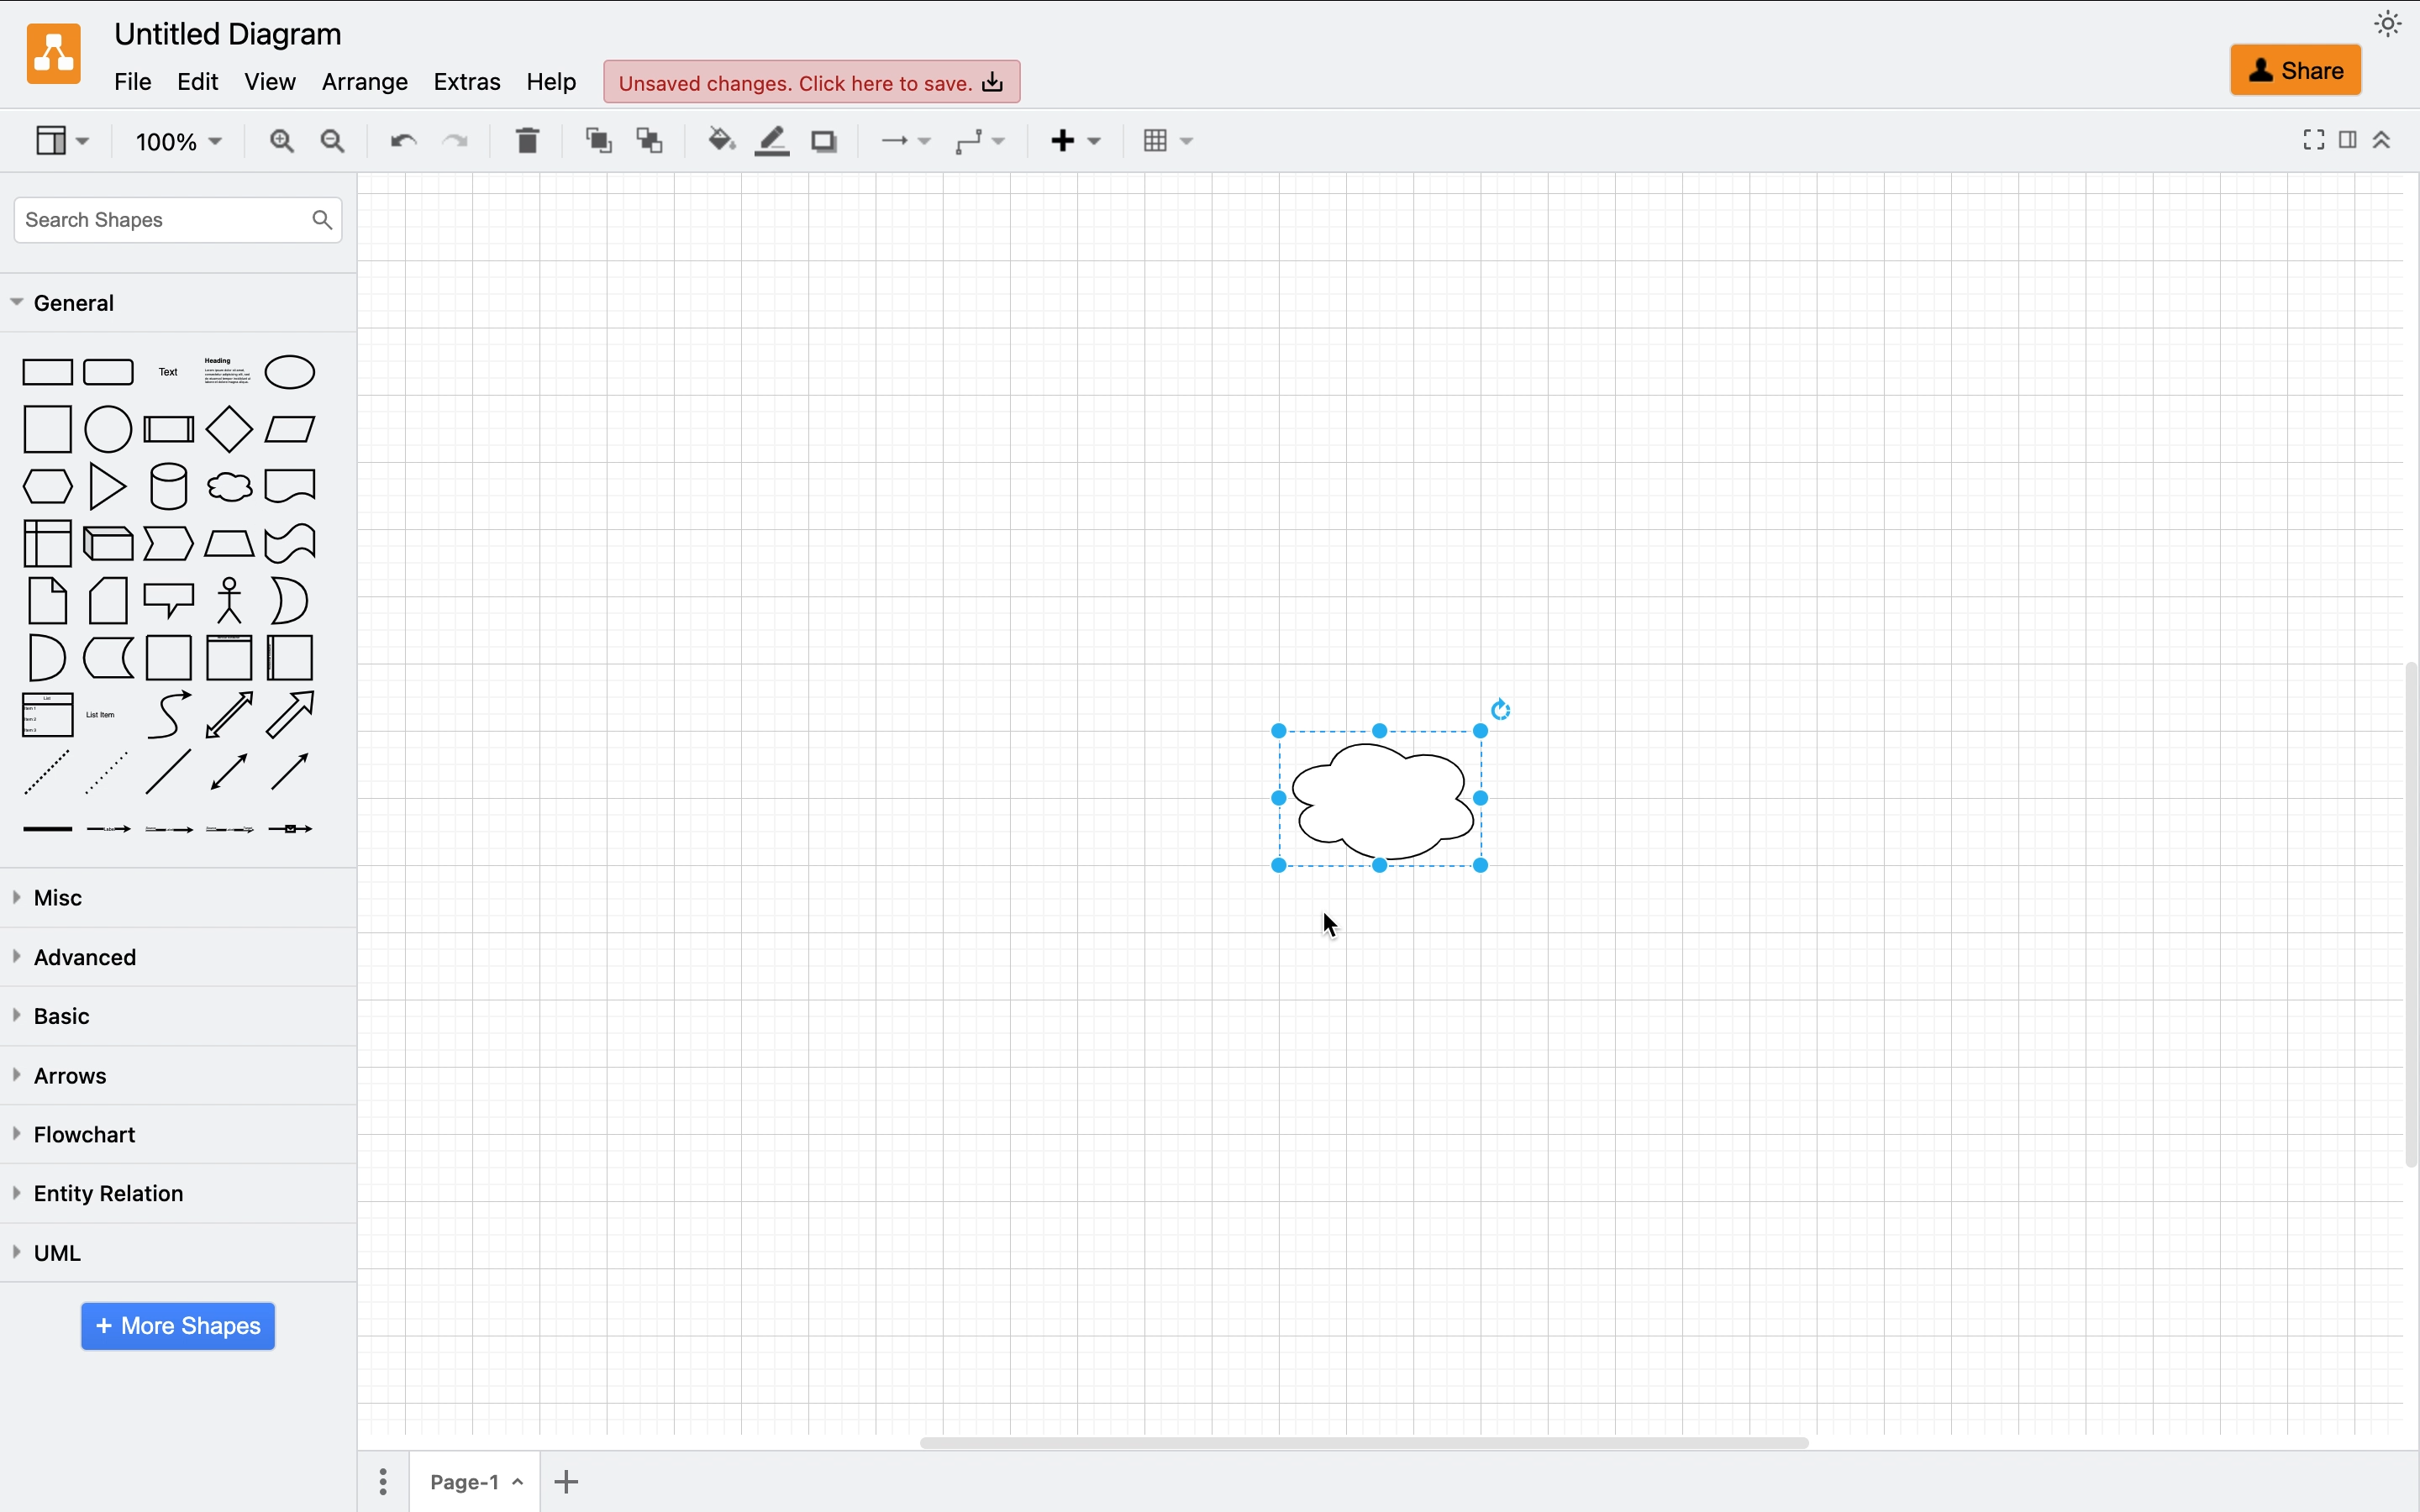  What do you see at coordinates (228, 715) in the screenshot?
I see `bidirectional arrow` at bounding box center [228, 715].